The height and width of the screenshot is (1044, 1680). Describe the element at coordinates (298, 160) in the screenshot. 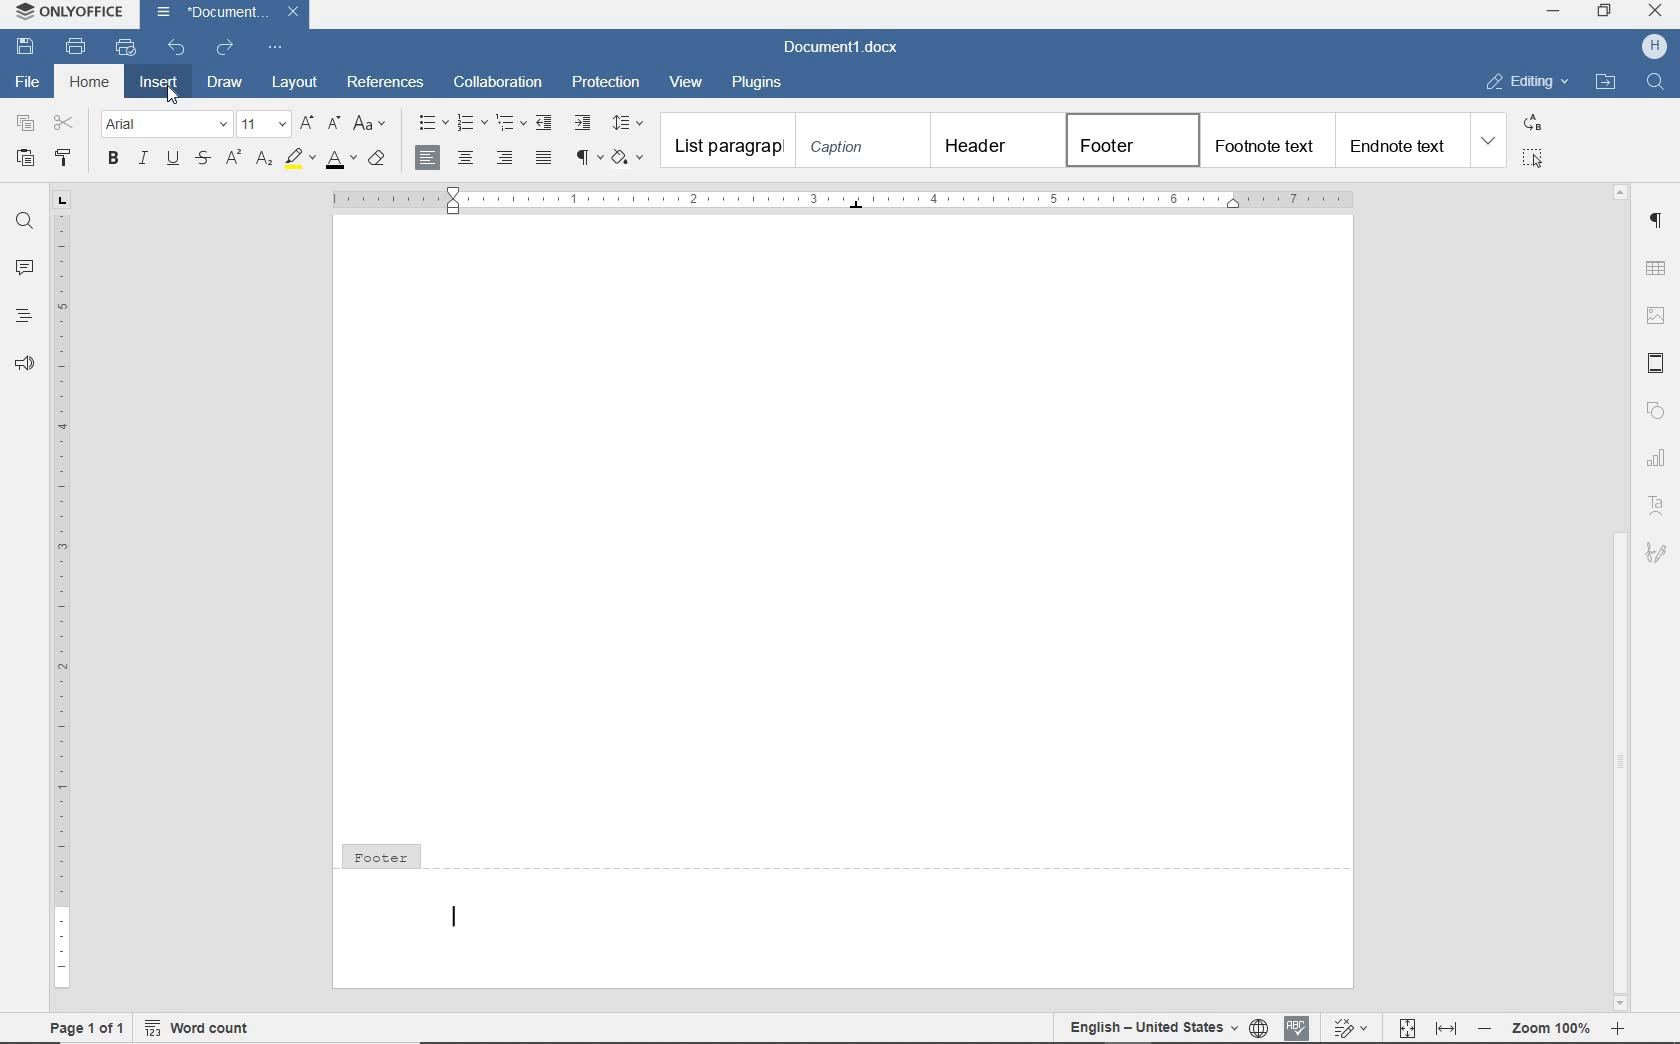

I see `HIGHLIGHT COLOR` at that location.